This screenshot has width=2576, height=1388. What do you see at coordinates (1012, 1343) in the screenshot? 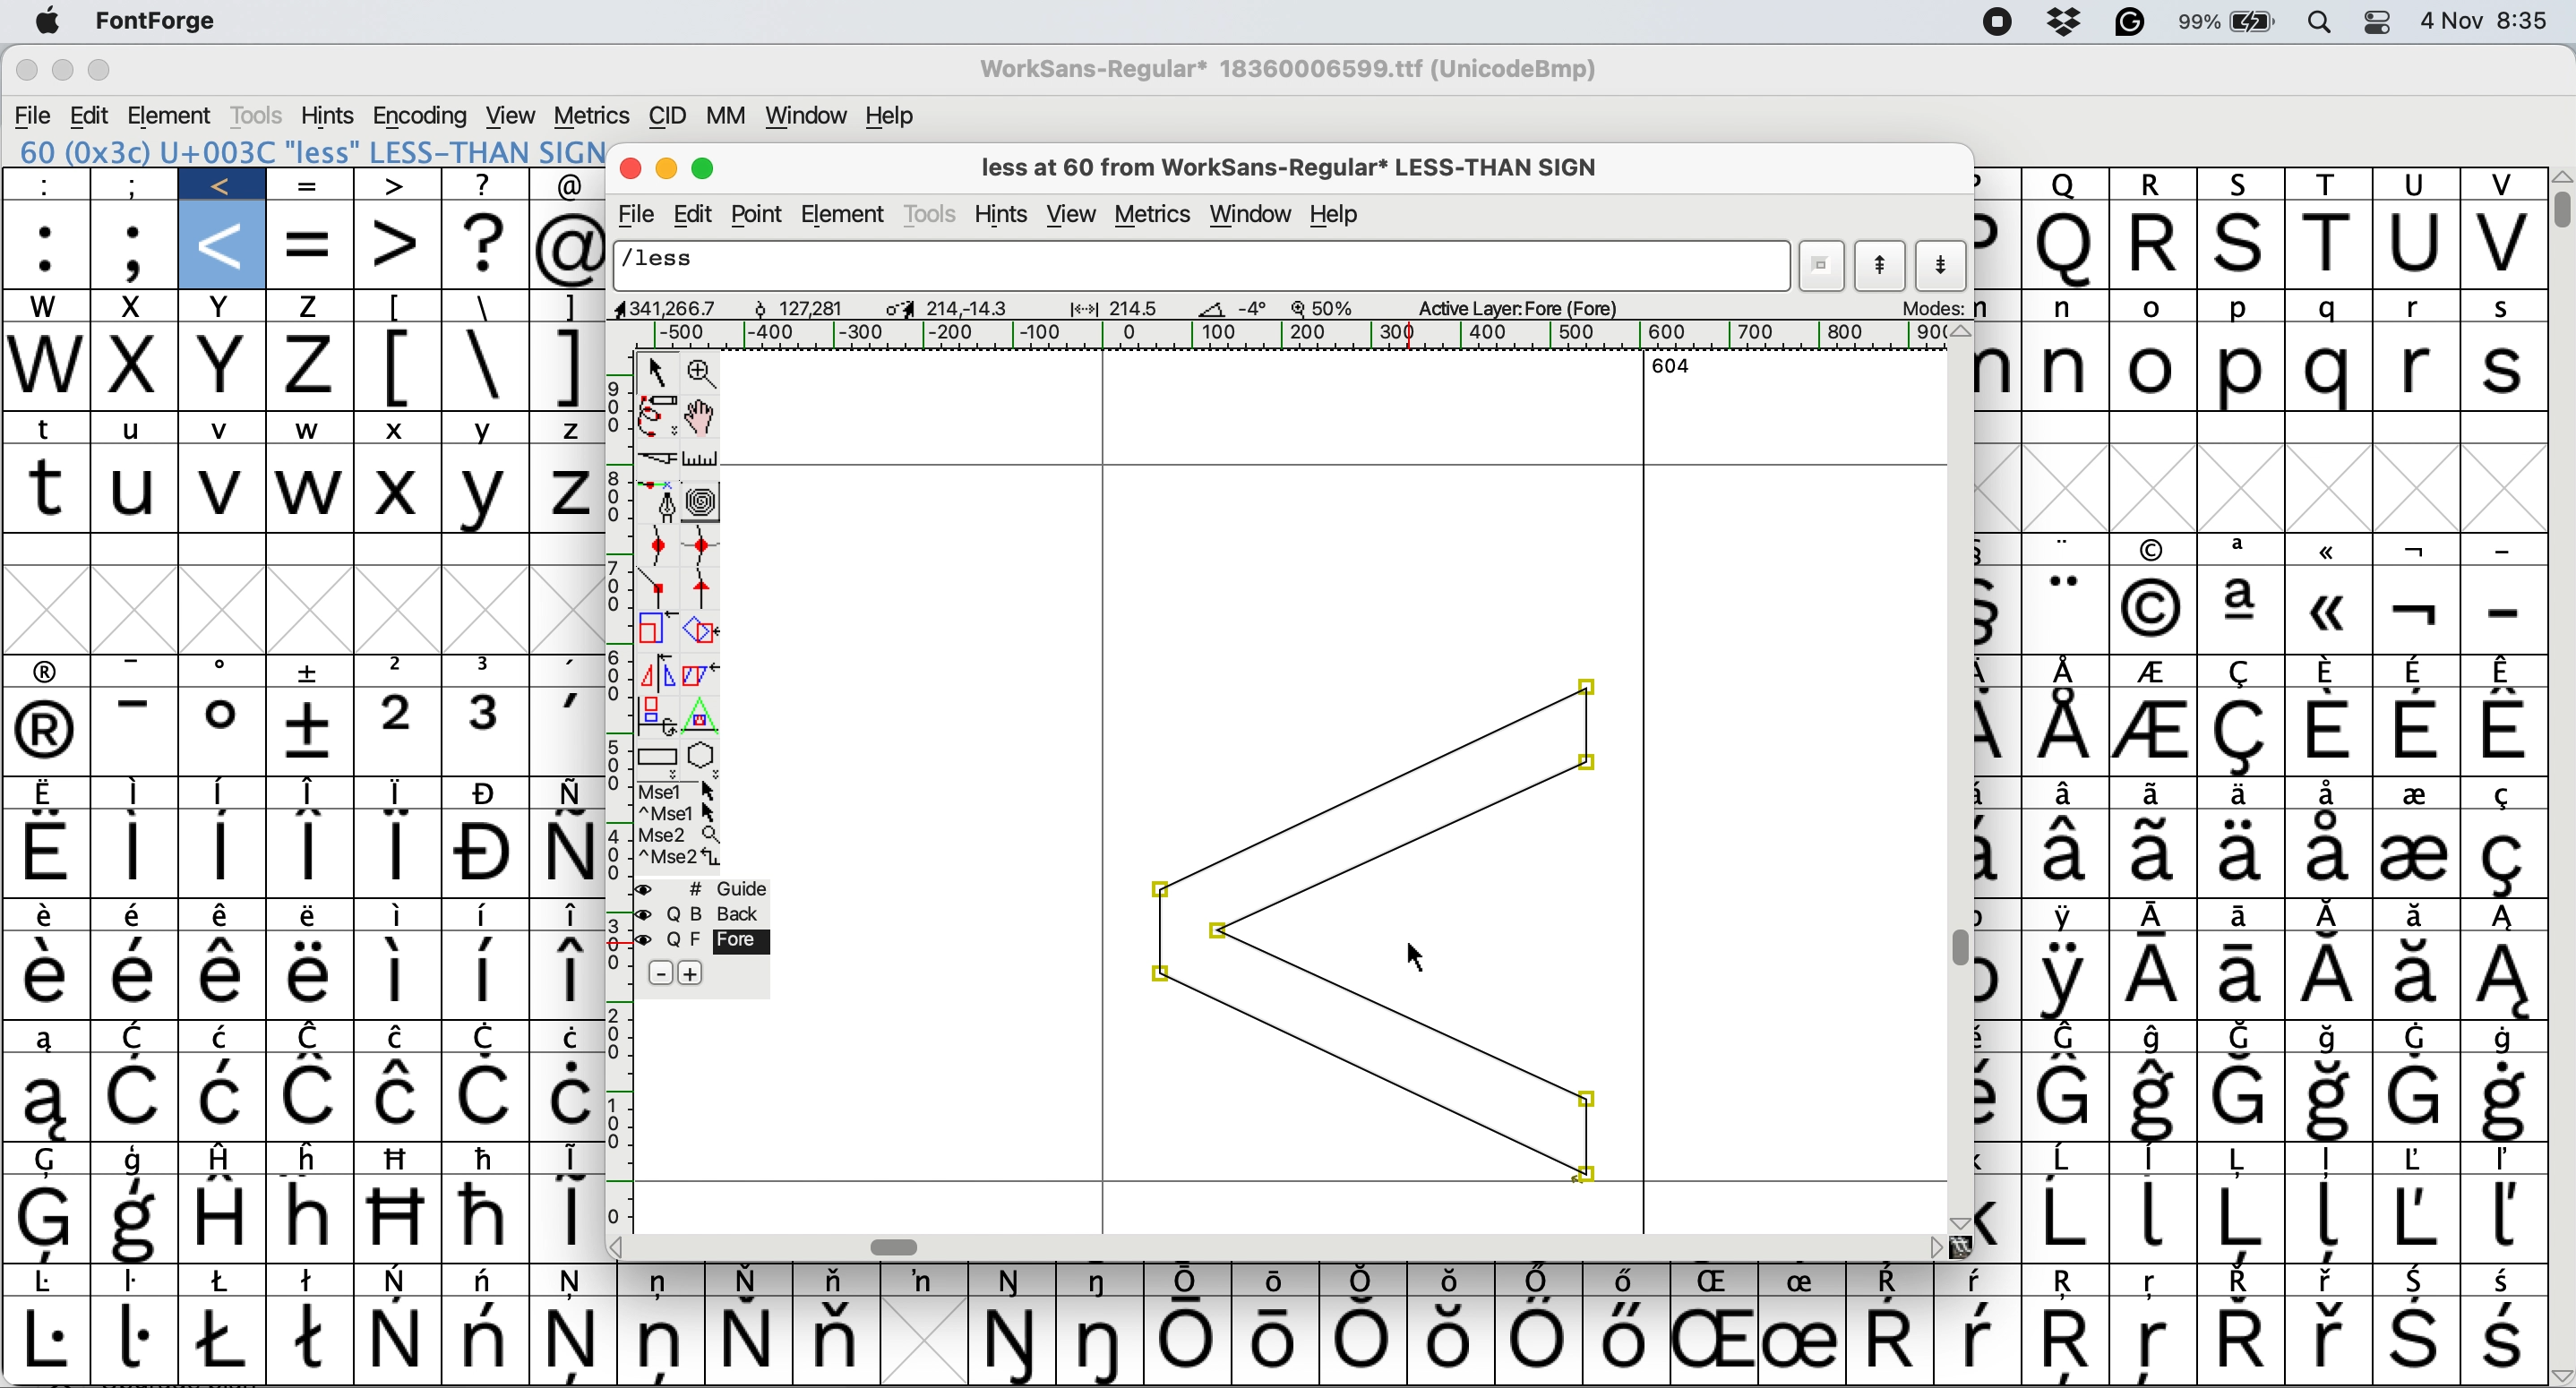
I see `Symbol` at bounding box center [1012, 1343].